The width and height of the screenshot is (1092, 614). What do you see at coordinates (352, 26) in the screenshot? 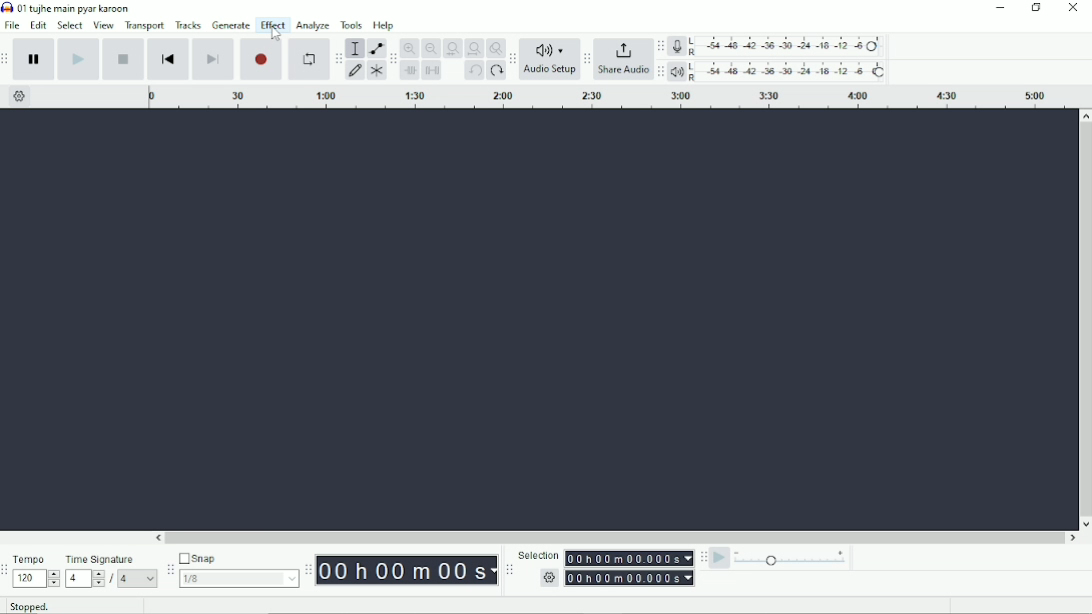
I see `Tools` at bounding box center [352, 26].